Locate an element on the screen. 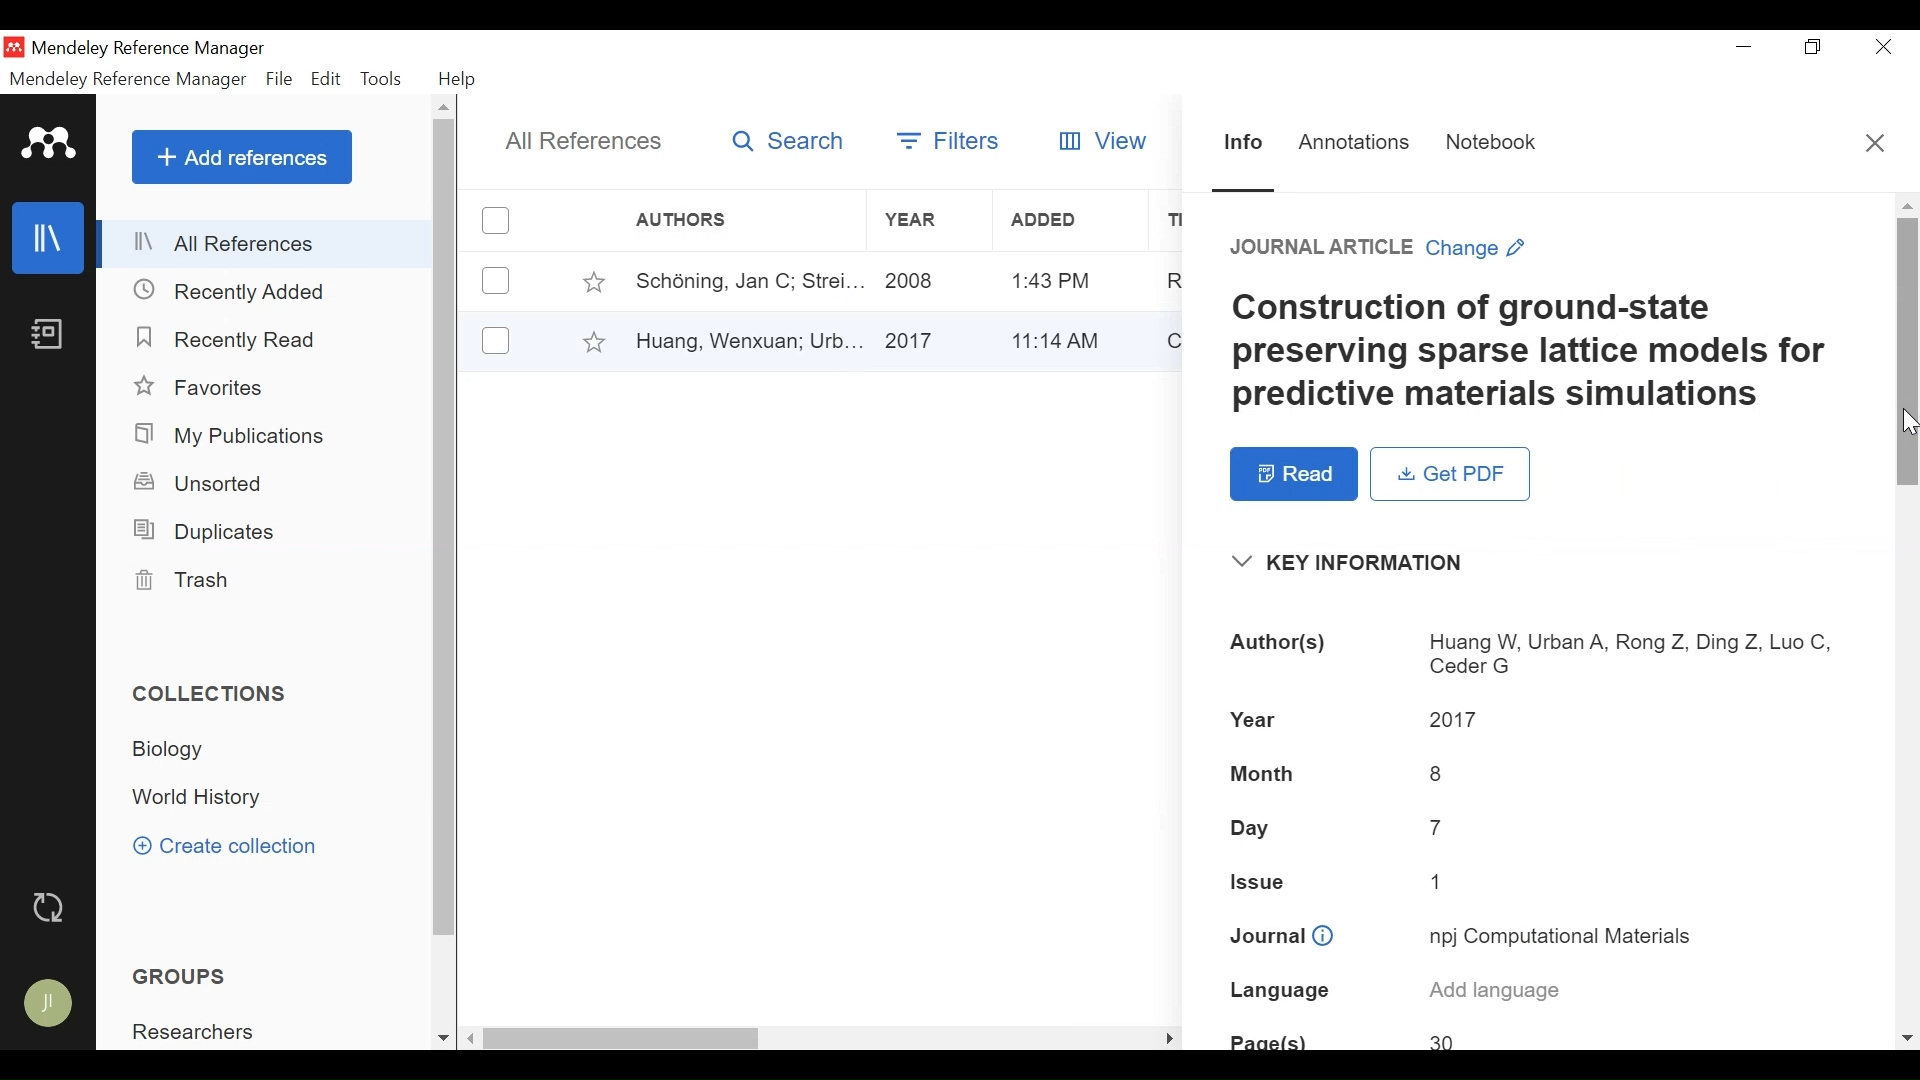 The width and height of the screenshot is (1920, 1080). Scroll up is located at coordinates (1905, 205).